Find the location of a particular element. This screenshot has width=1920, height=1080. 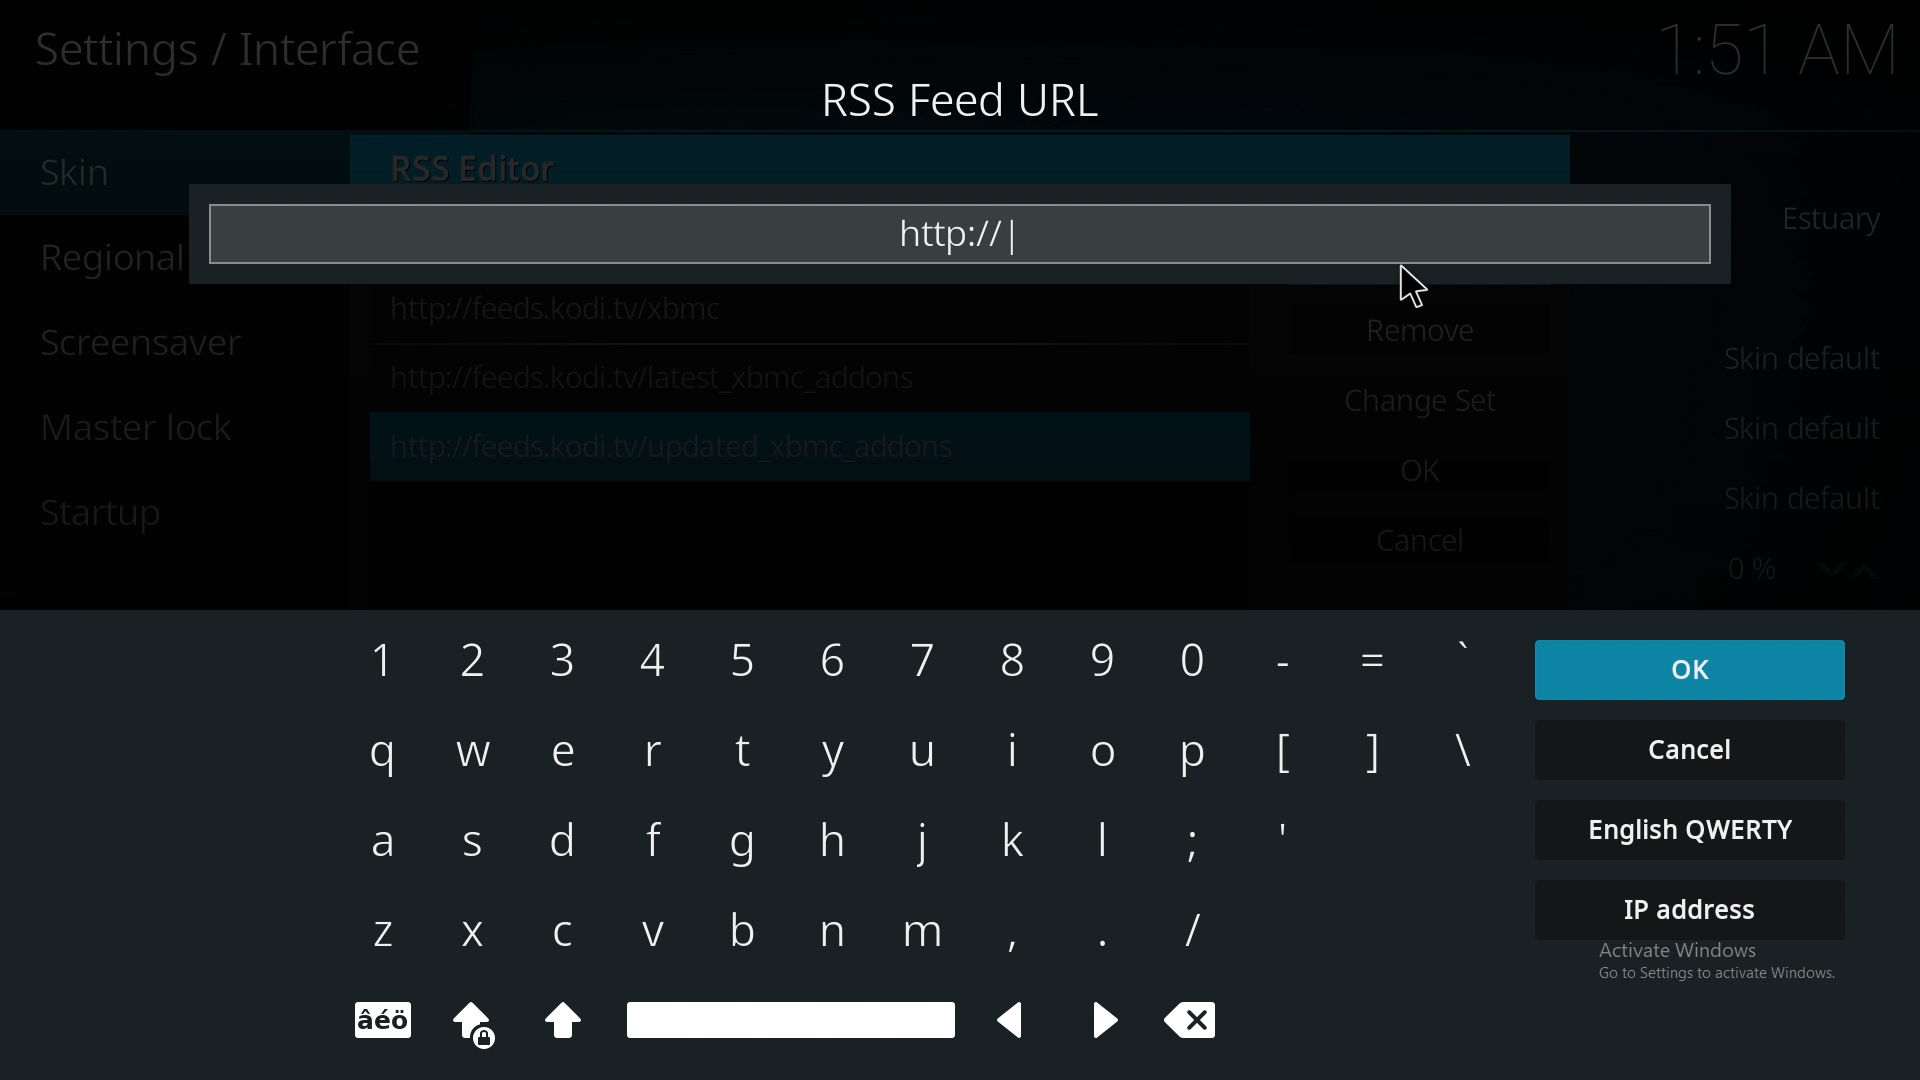

left is located at coordinates (1017, 1023).